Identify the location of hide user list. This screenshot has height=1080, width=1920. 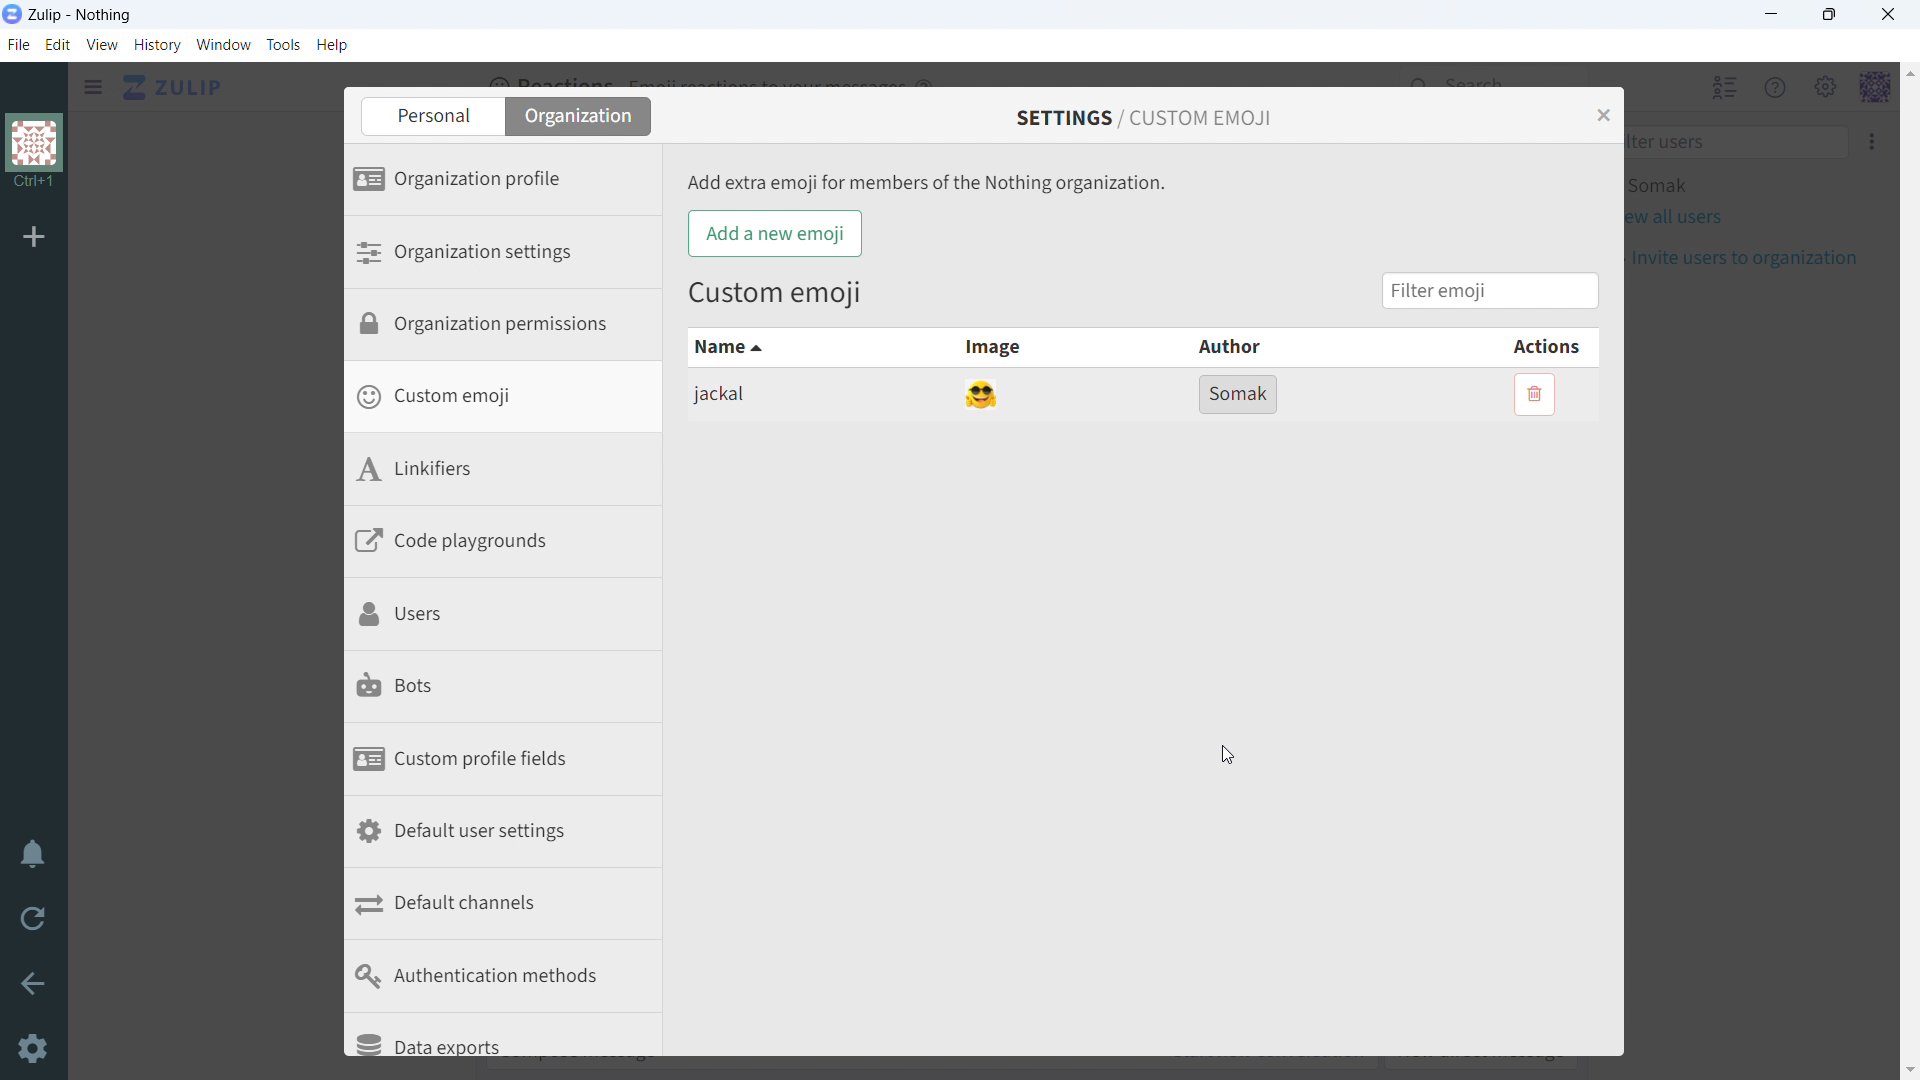
(1724, 86).